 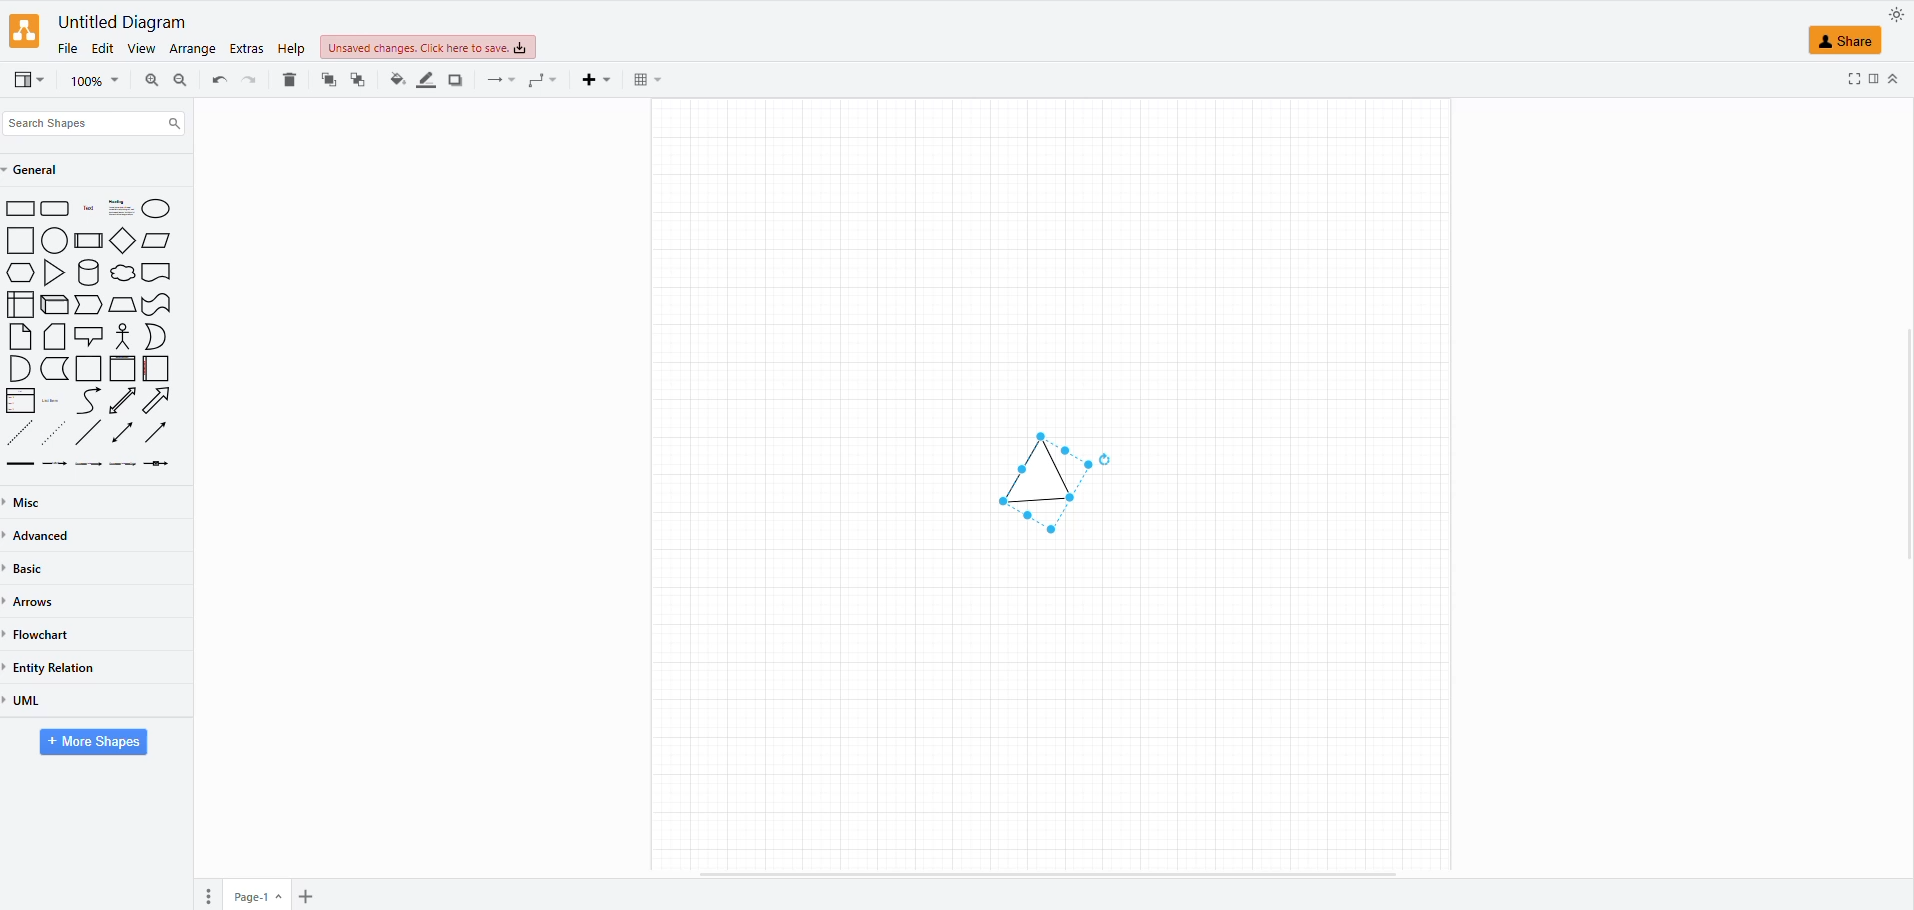 What do you see at coordinates (21, 209) in the screenshot?
I see `Rectangle` at bounding box center [21, 209].